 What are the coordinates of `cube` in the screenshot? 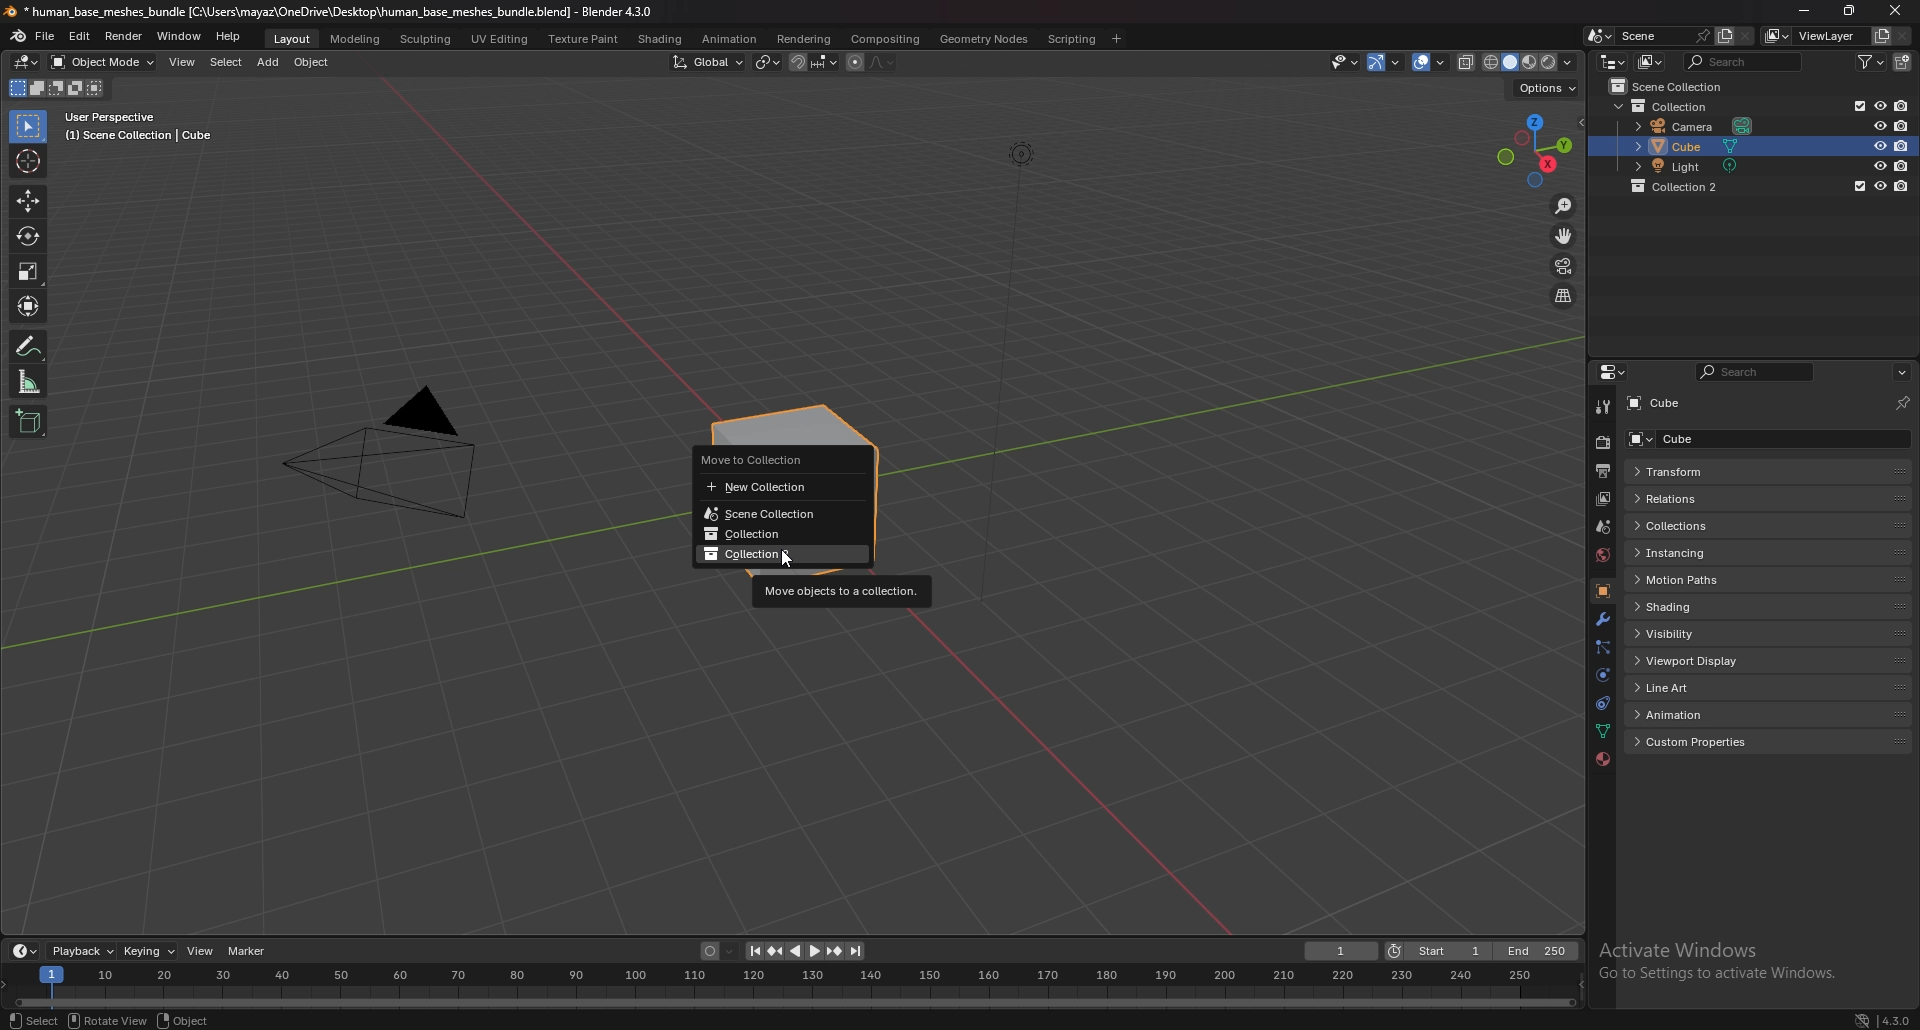 It's located at (1660, 404).